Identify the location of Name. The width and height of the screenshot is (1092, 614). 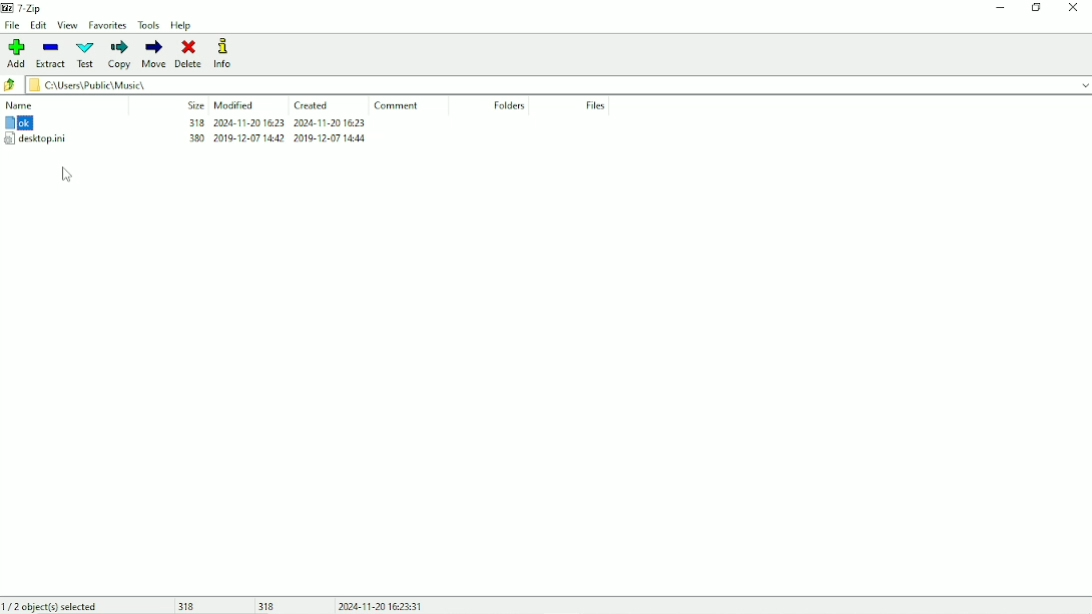
(21, 104).